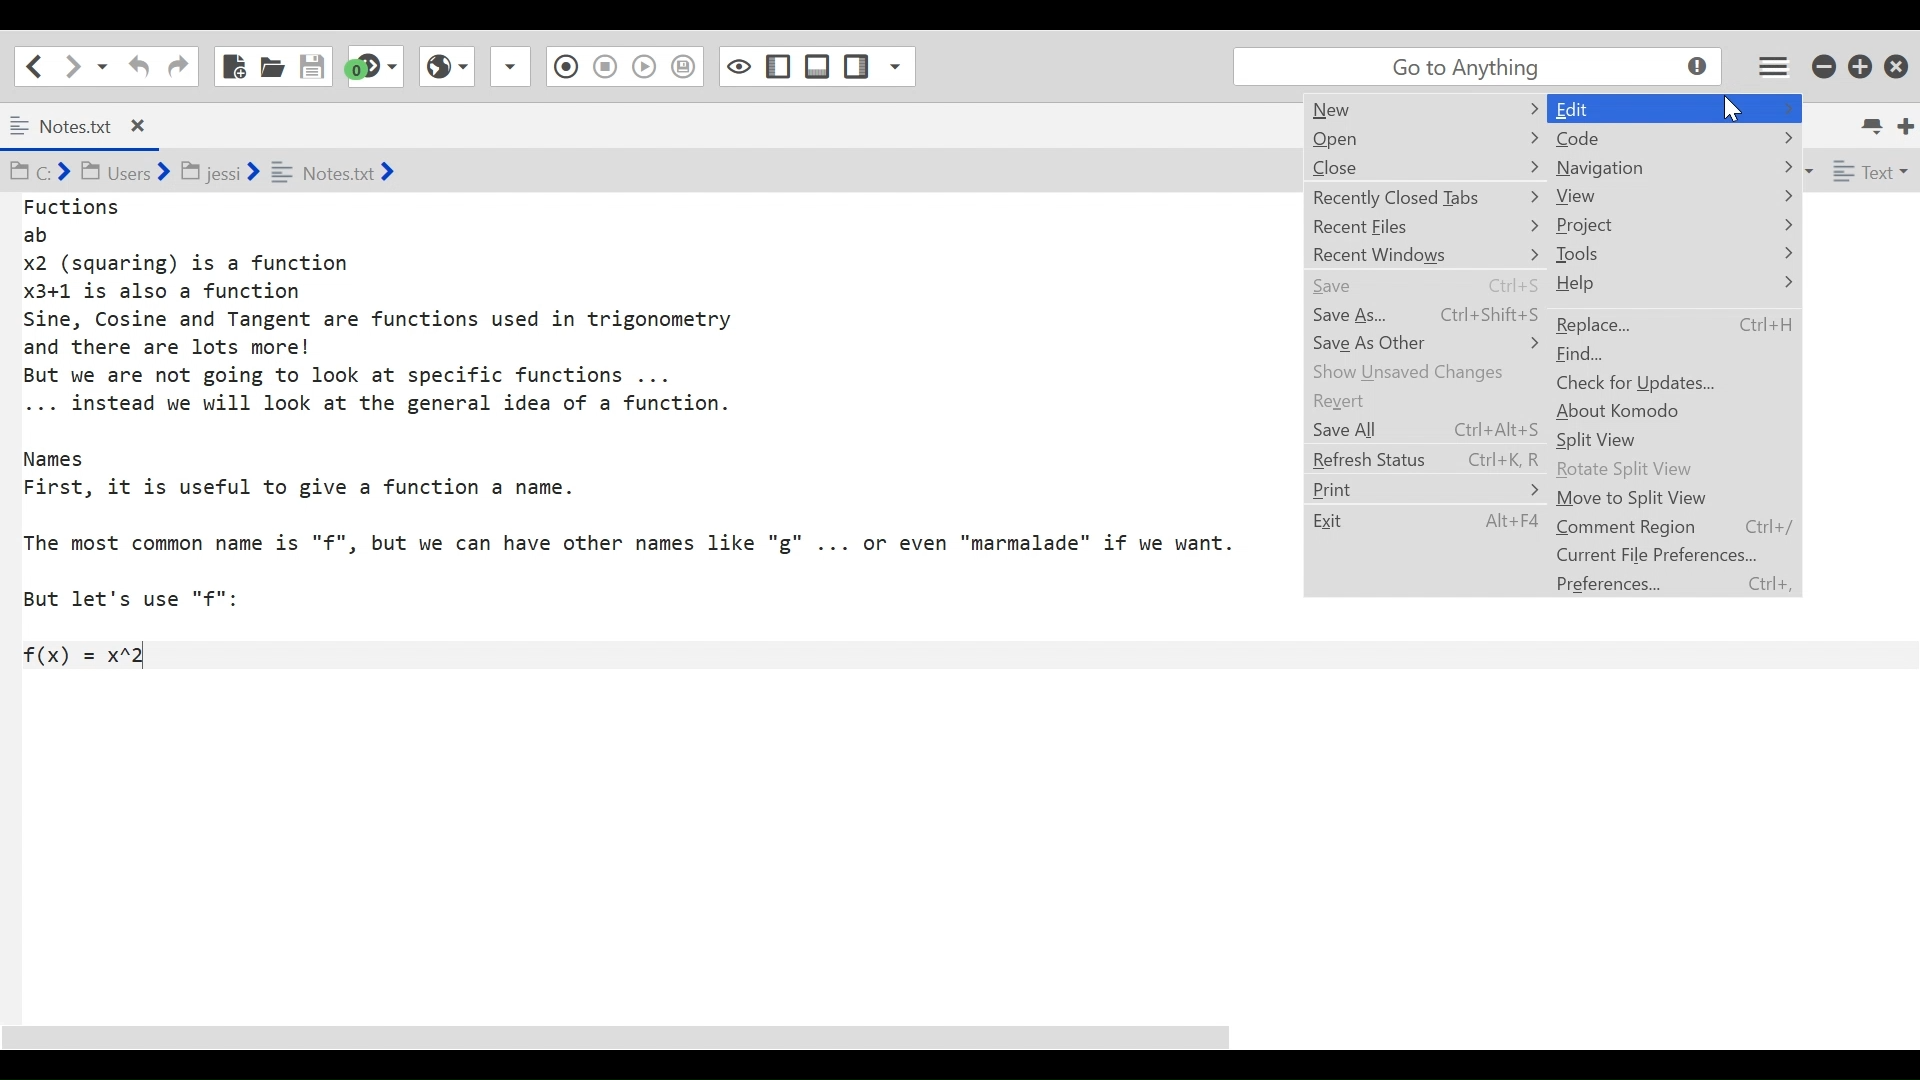 This screenshot has width=1920, height=1080. I want to click on recently closed tabs, so click(1405, 199).